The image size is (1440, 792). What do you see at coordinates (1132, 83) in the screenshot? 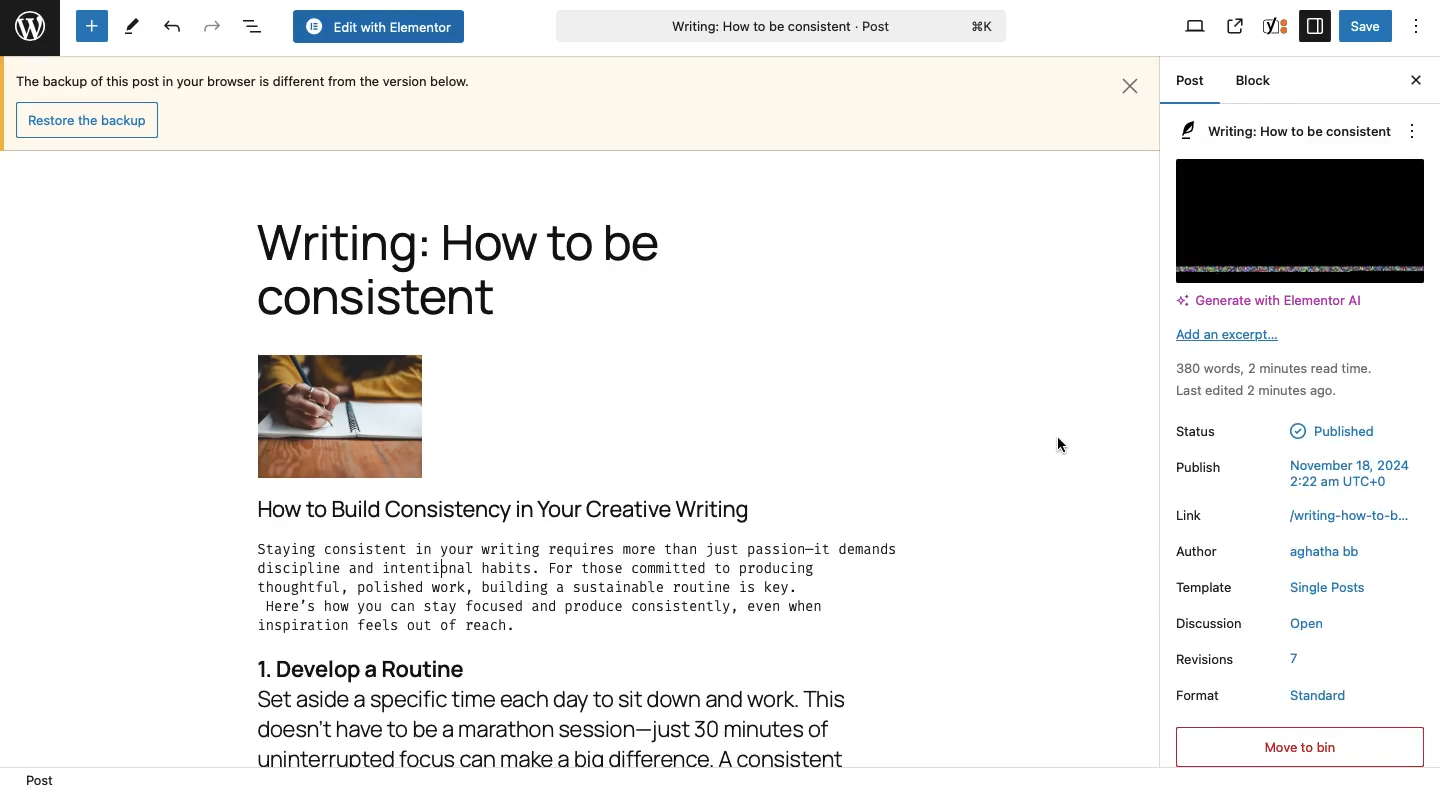
I see `Close` at bounding box center [1132, 83].